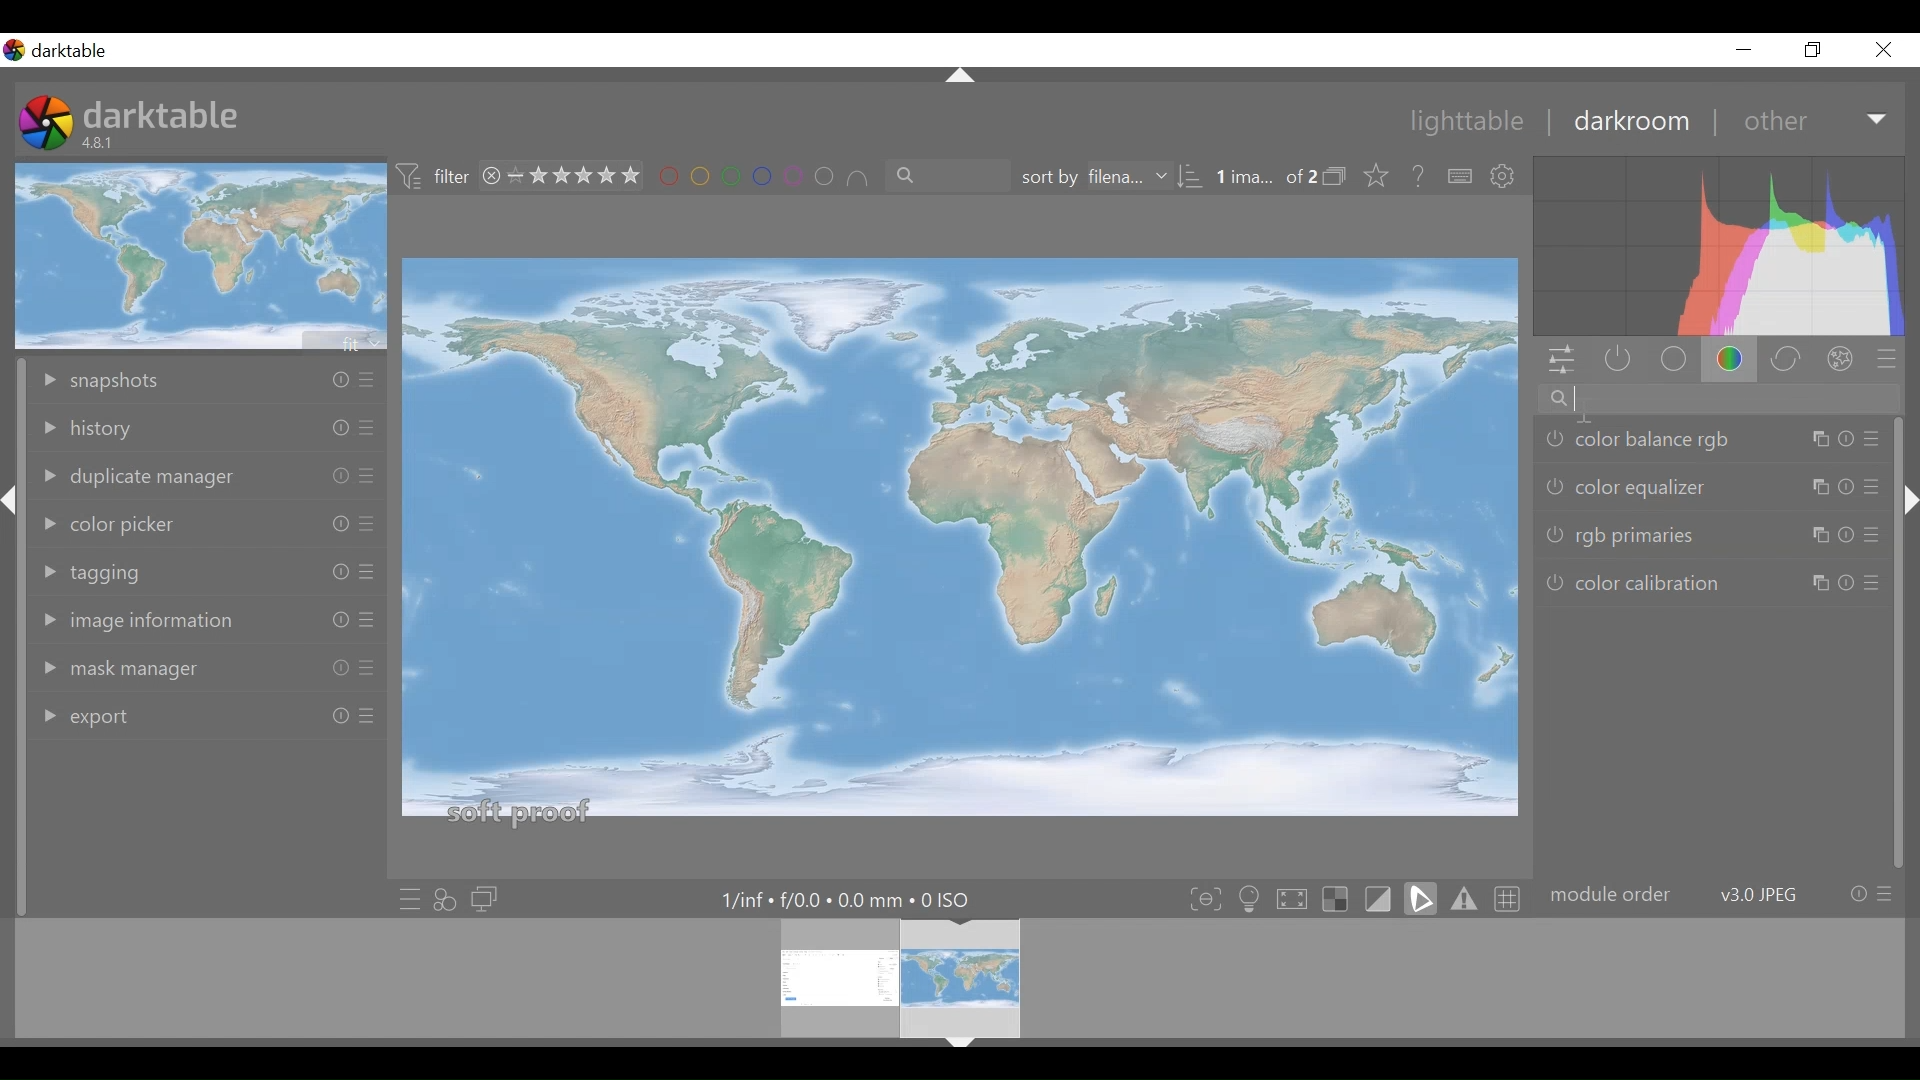 The height and width of the screenshot is (1080, 1920). I want to click on histogram, so click(1719, 249).